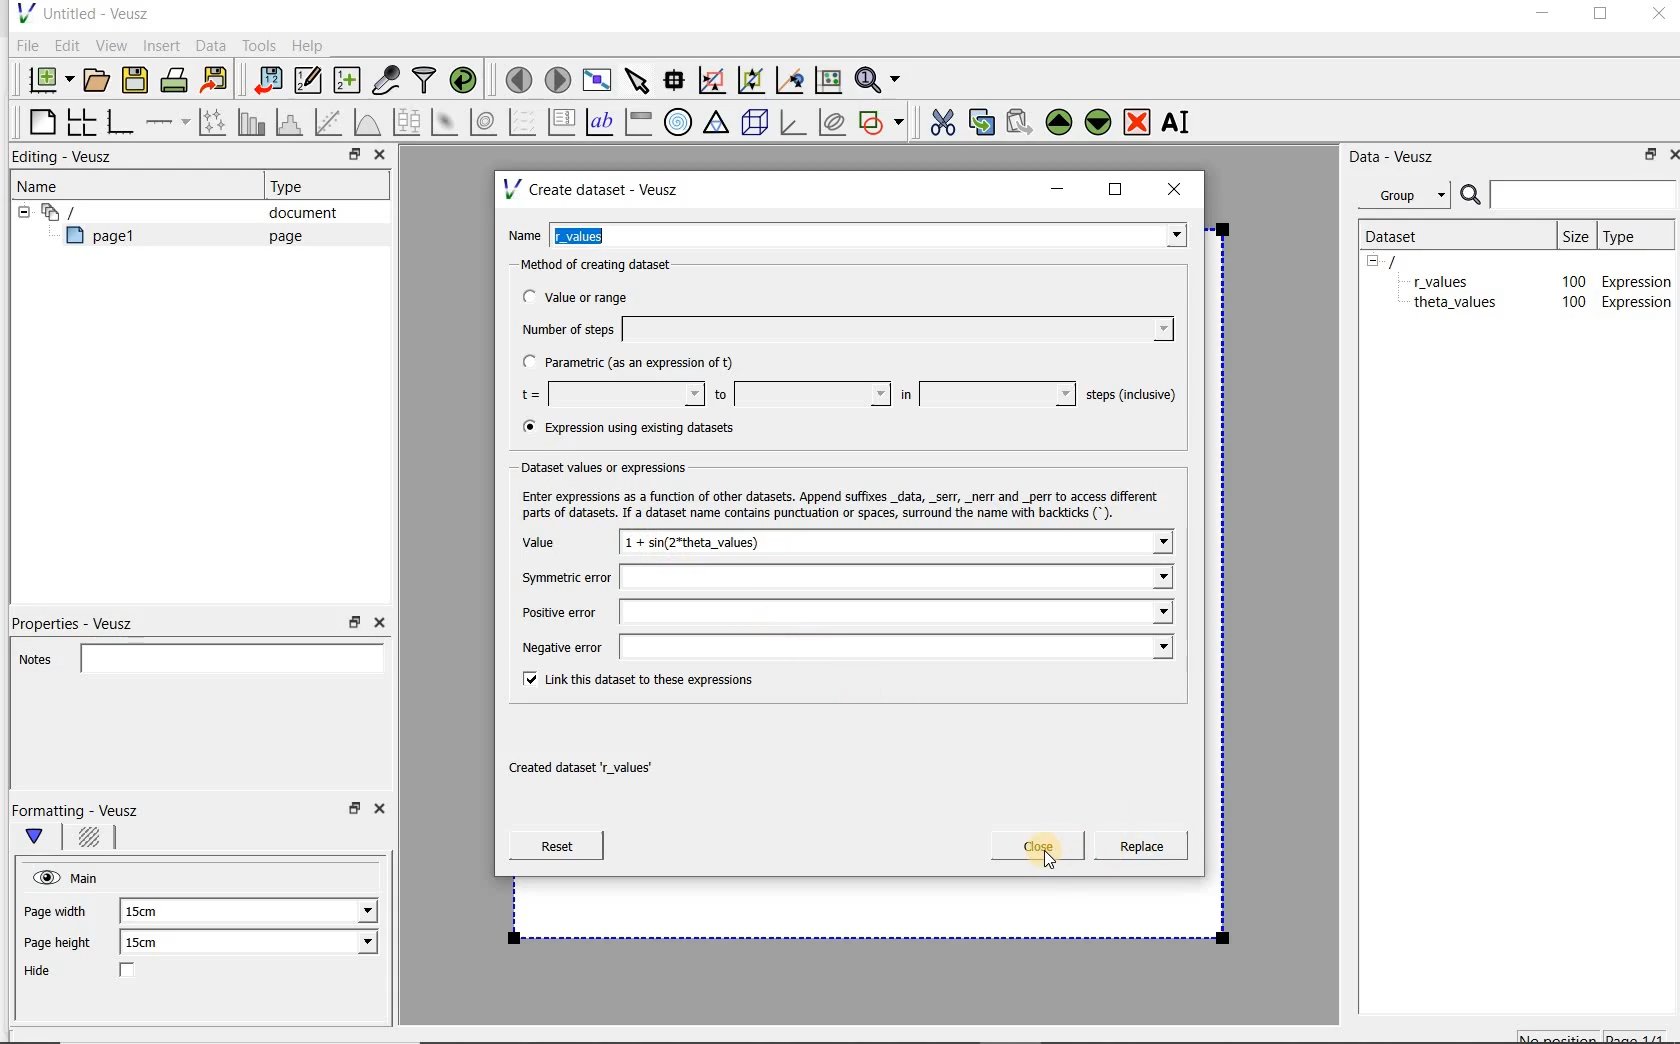  What do you see at coordinates (558, 80) in the screenshot?
I see `move to the next page` at bounding box center [558, 80].